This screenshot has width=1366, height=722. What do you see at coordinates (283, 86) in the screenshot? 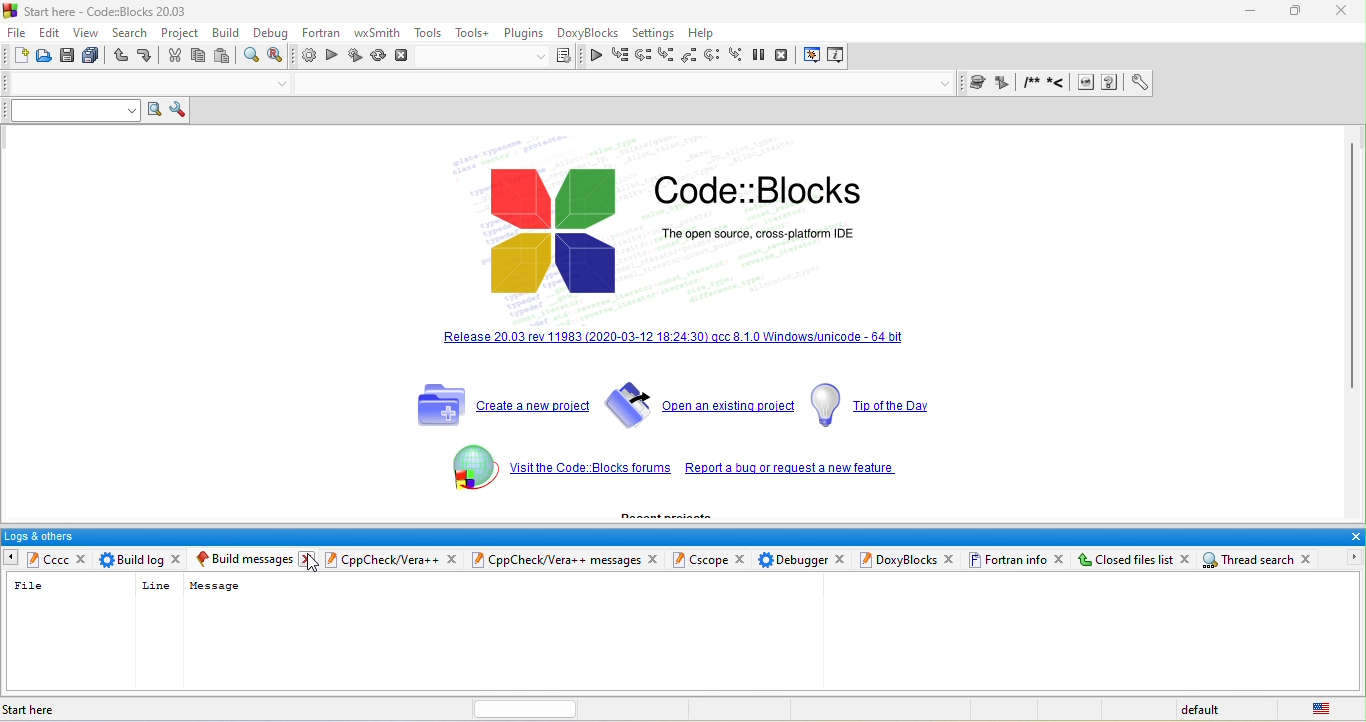
I see `drop down` at bounding box center [283, 86].